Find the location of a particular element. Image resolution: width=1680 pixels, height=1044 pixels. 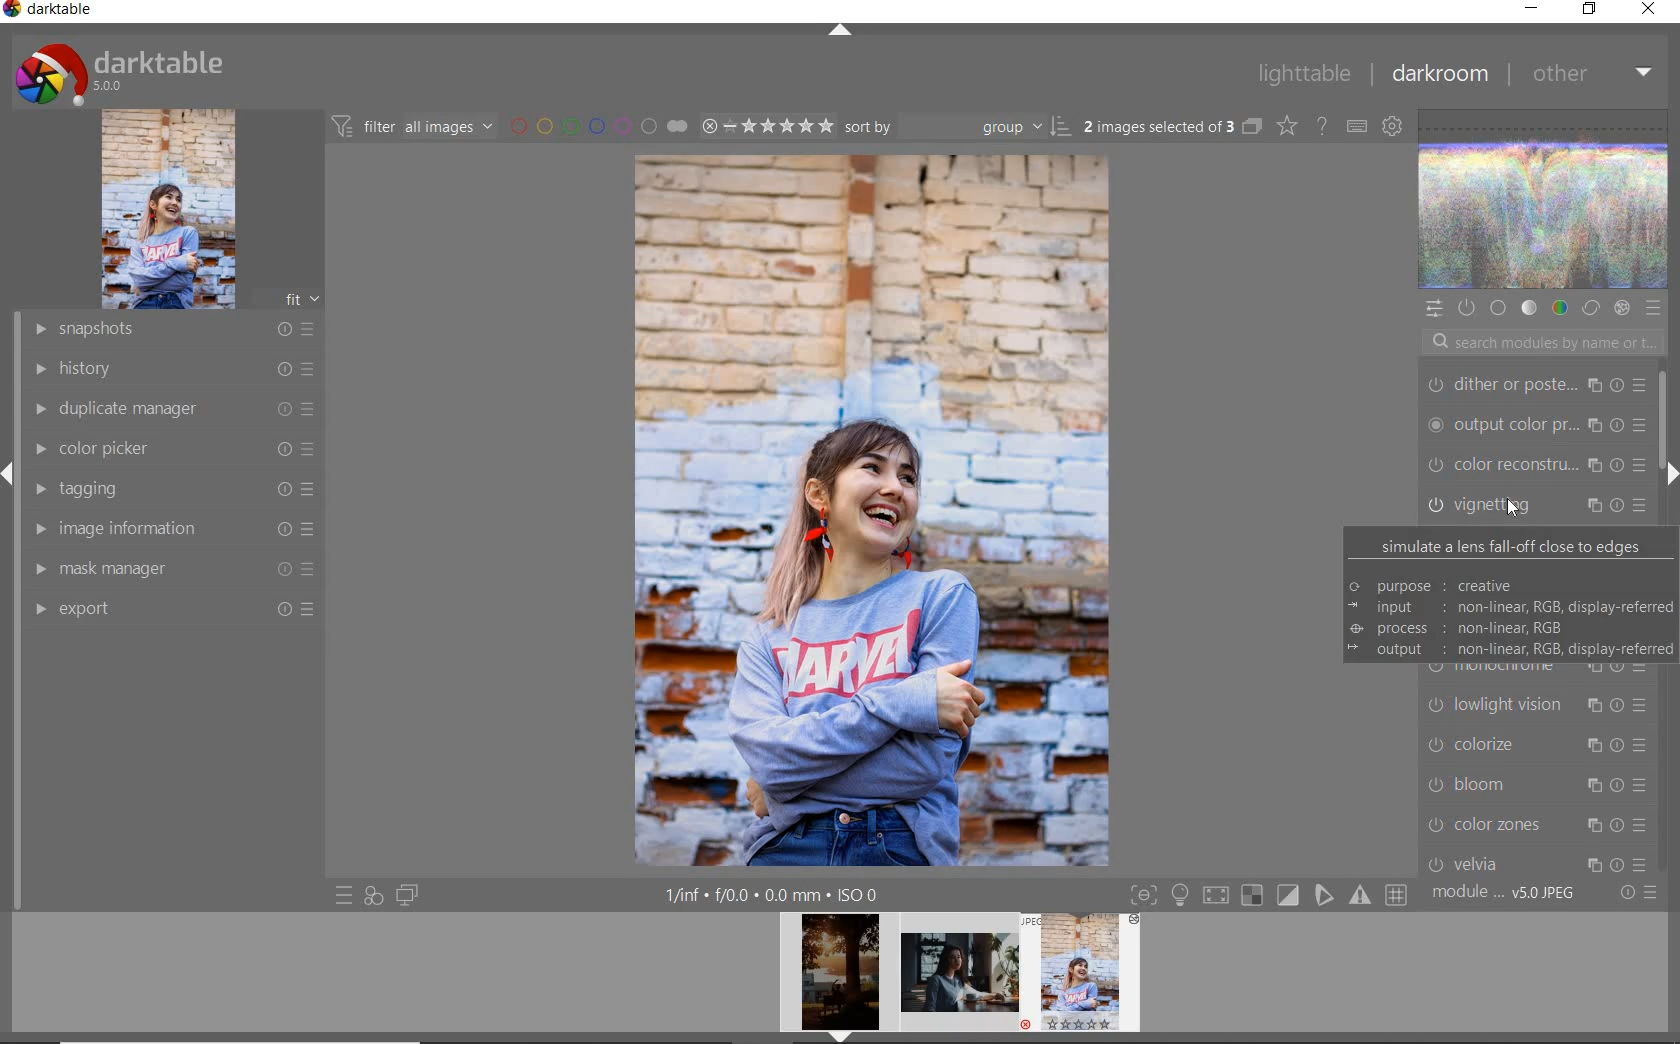

tone equalizer is located at coordinates (1535, 463).